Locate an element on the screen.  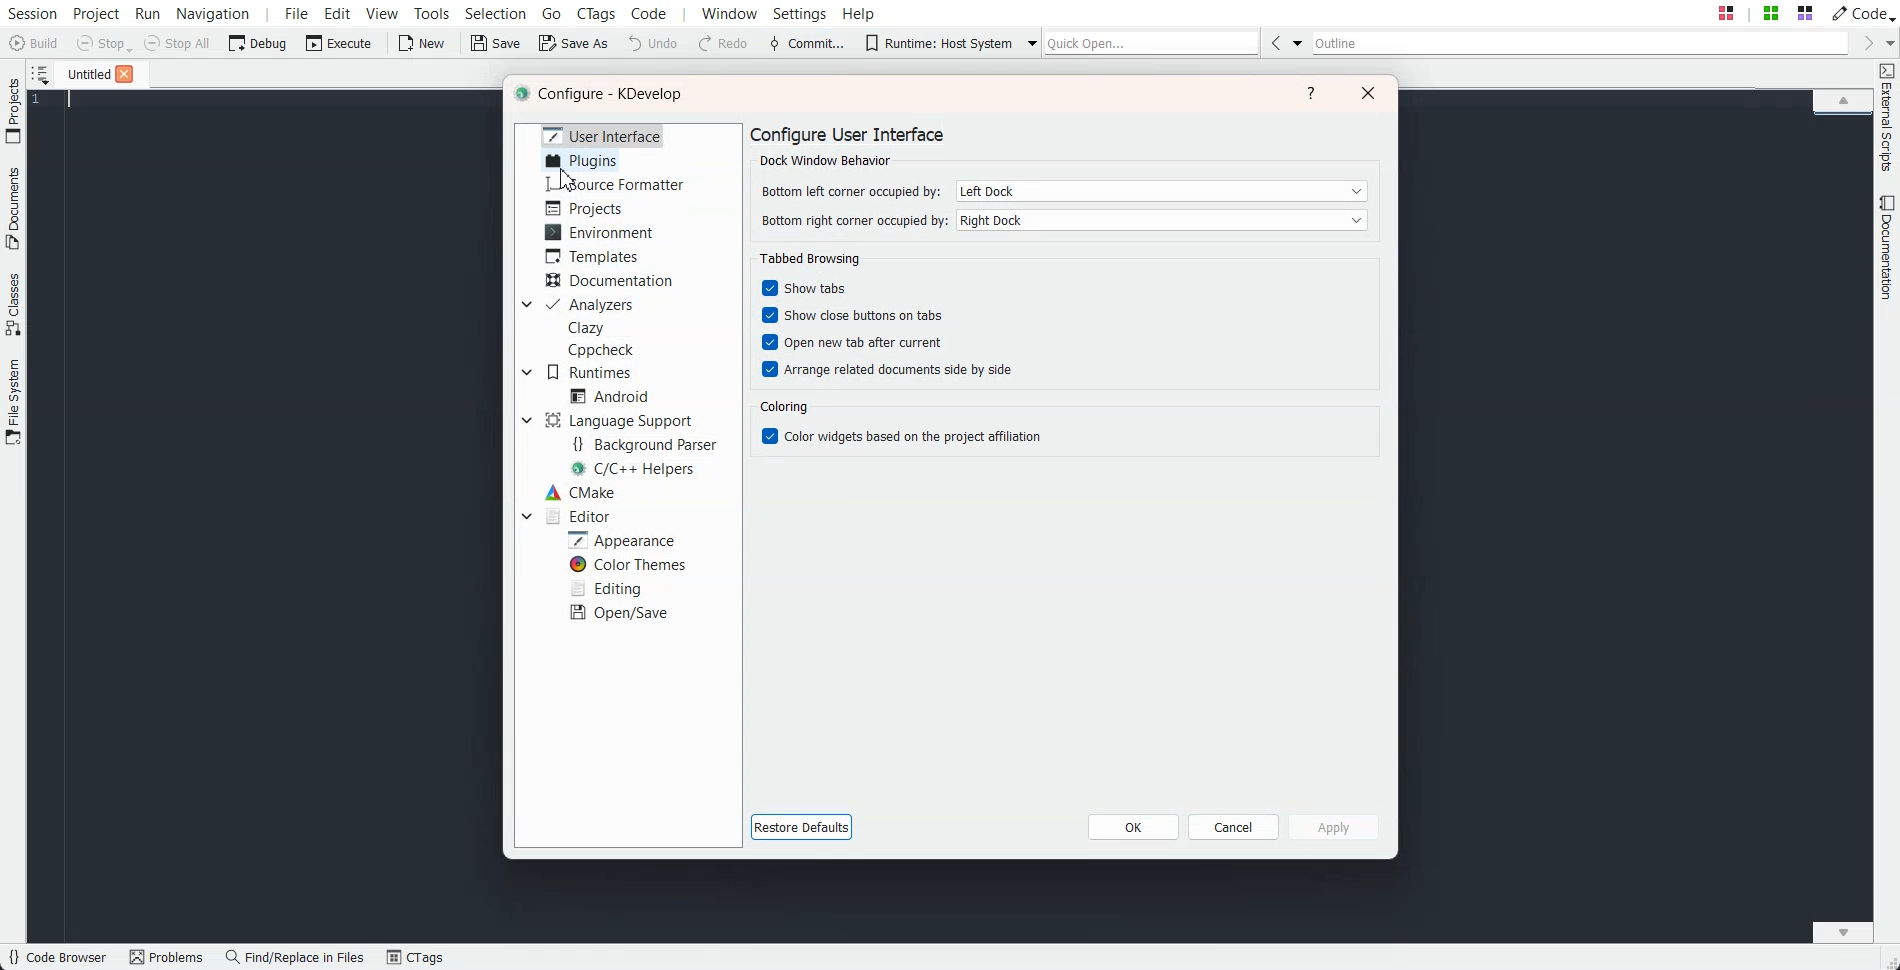
Stop All is located at coordinates (178, 43).